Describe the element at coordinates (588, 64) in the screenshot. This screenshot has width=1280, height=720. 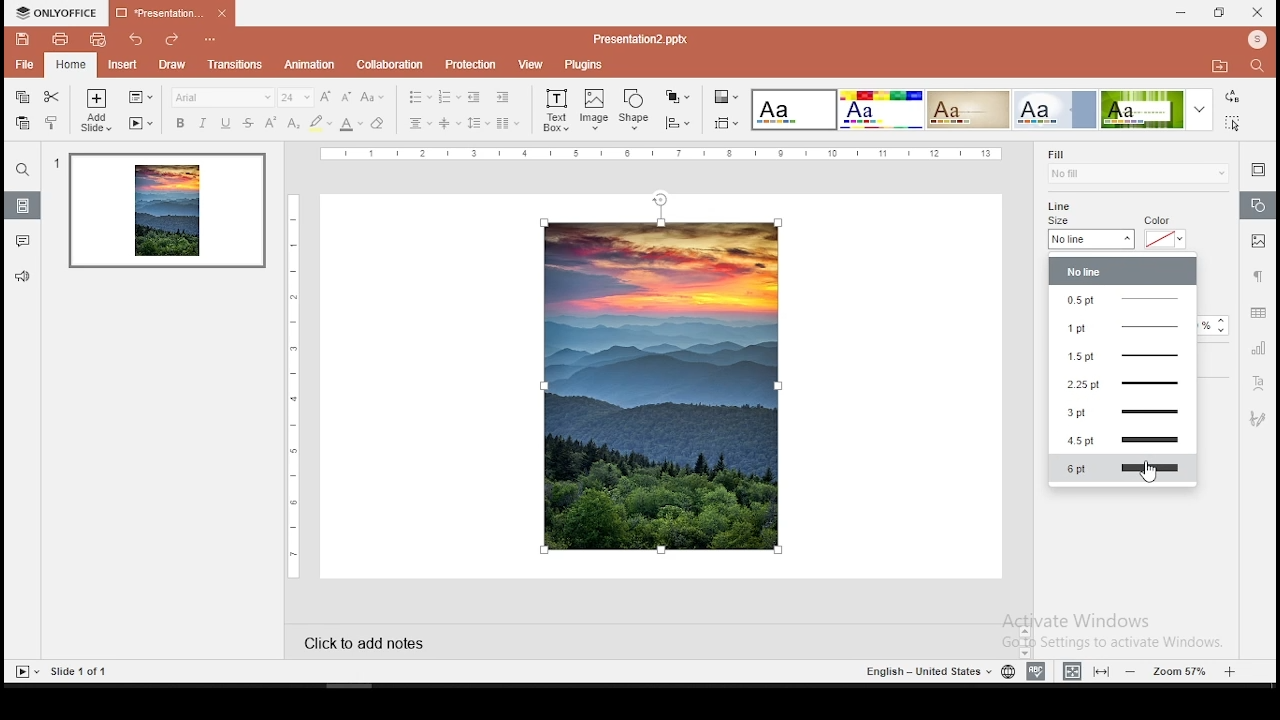
I see `plugins` at that location.